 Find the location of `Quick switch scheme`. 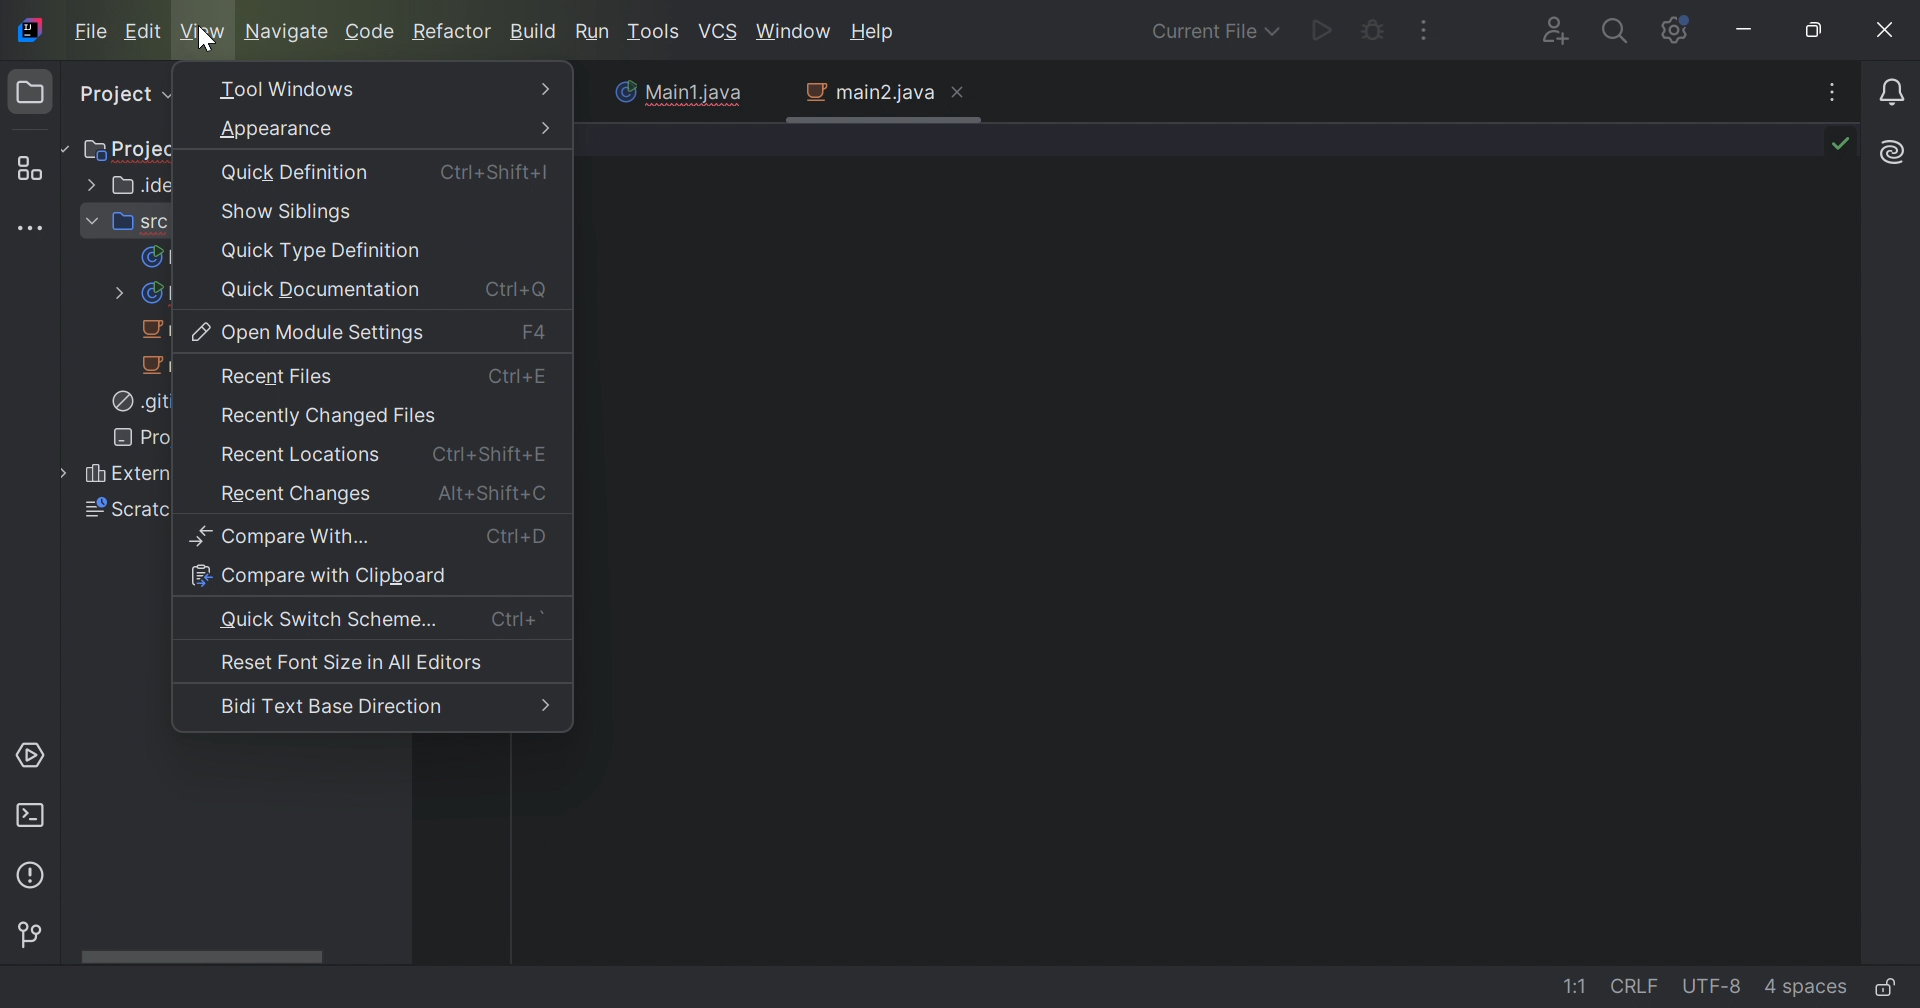

Quick switch scheme is located at coordinates (331, 620).